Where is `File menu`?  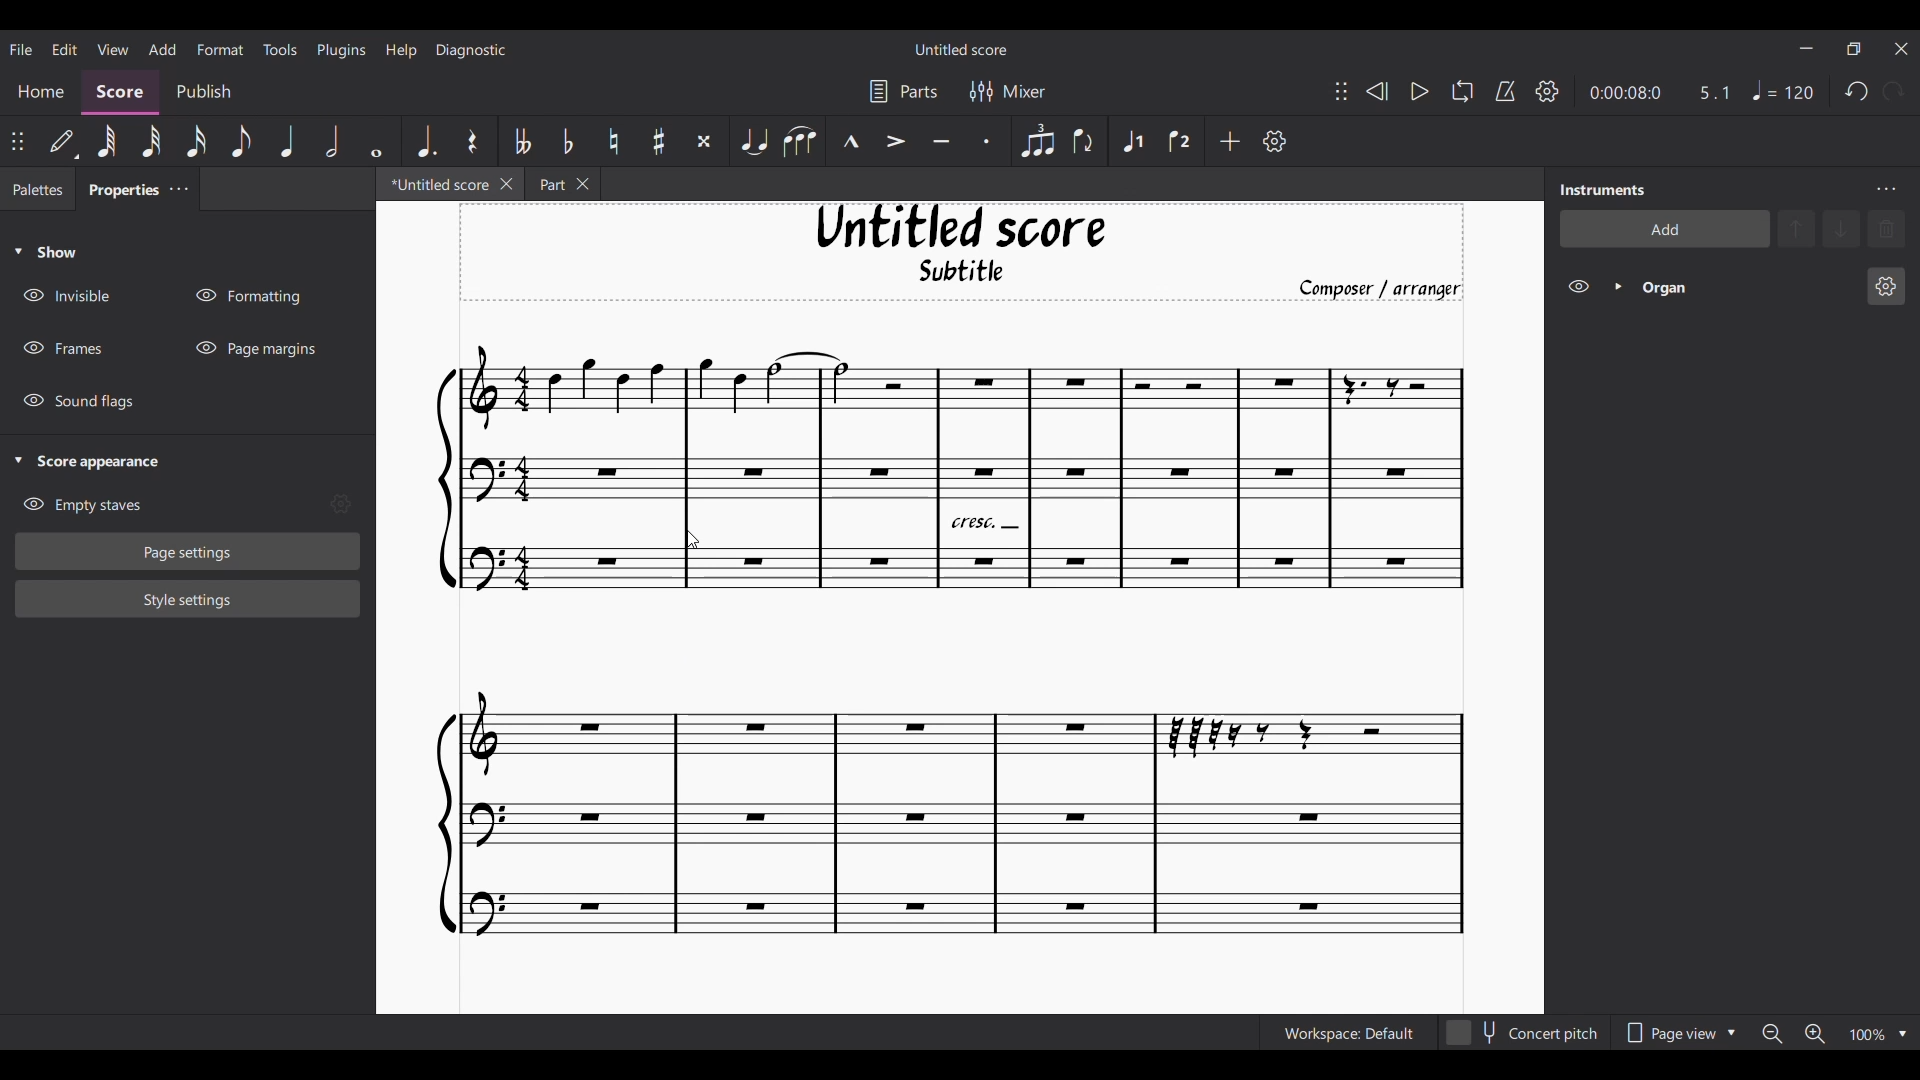 File menu is located at coordinates (21, 48).